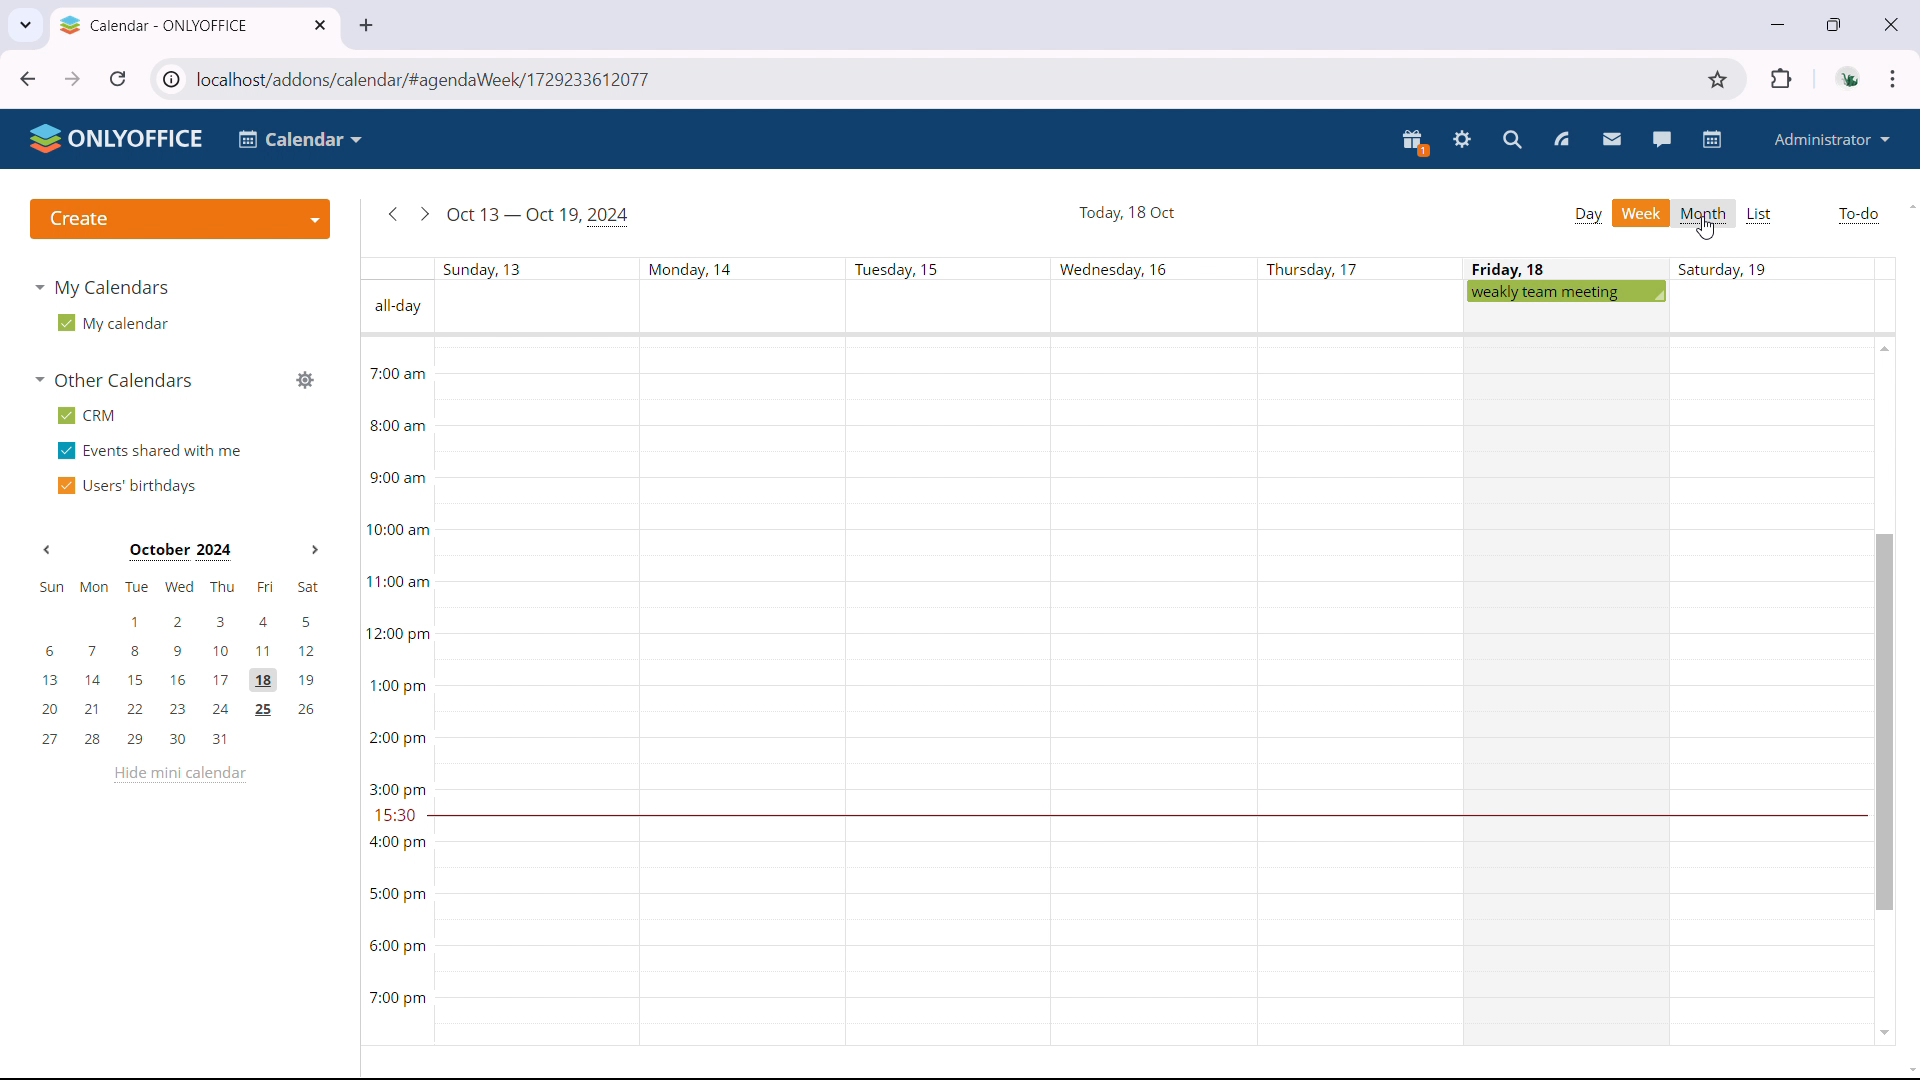  I want to click on Schedule for Friday Which is the current date, so click(1570, 693).